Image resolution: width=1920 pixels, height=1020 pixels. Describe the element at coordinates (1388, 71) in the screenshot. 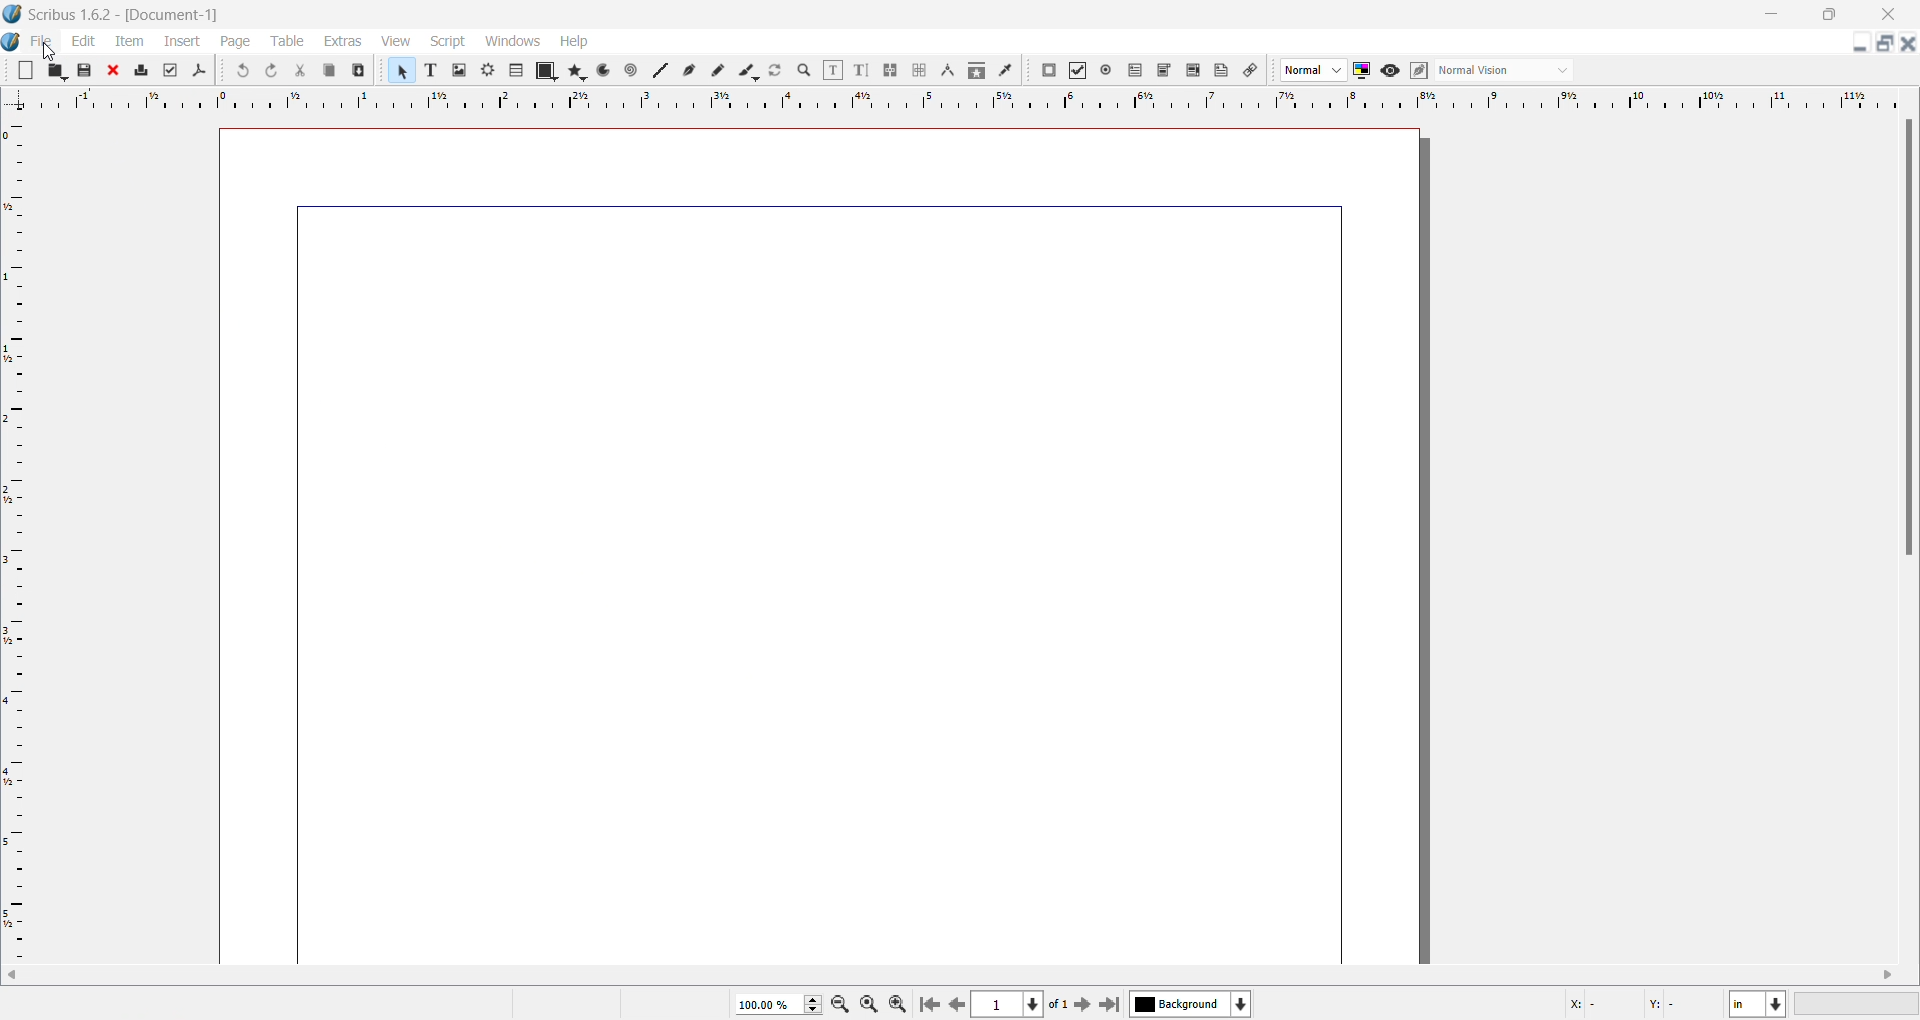

I see `icon` at that location.